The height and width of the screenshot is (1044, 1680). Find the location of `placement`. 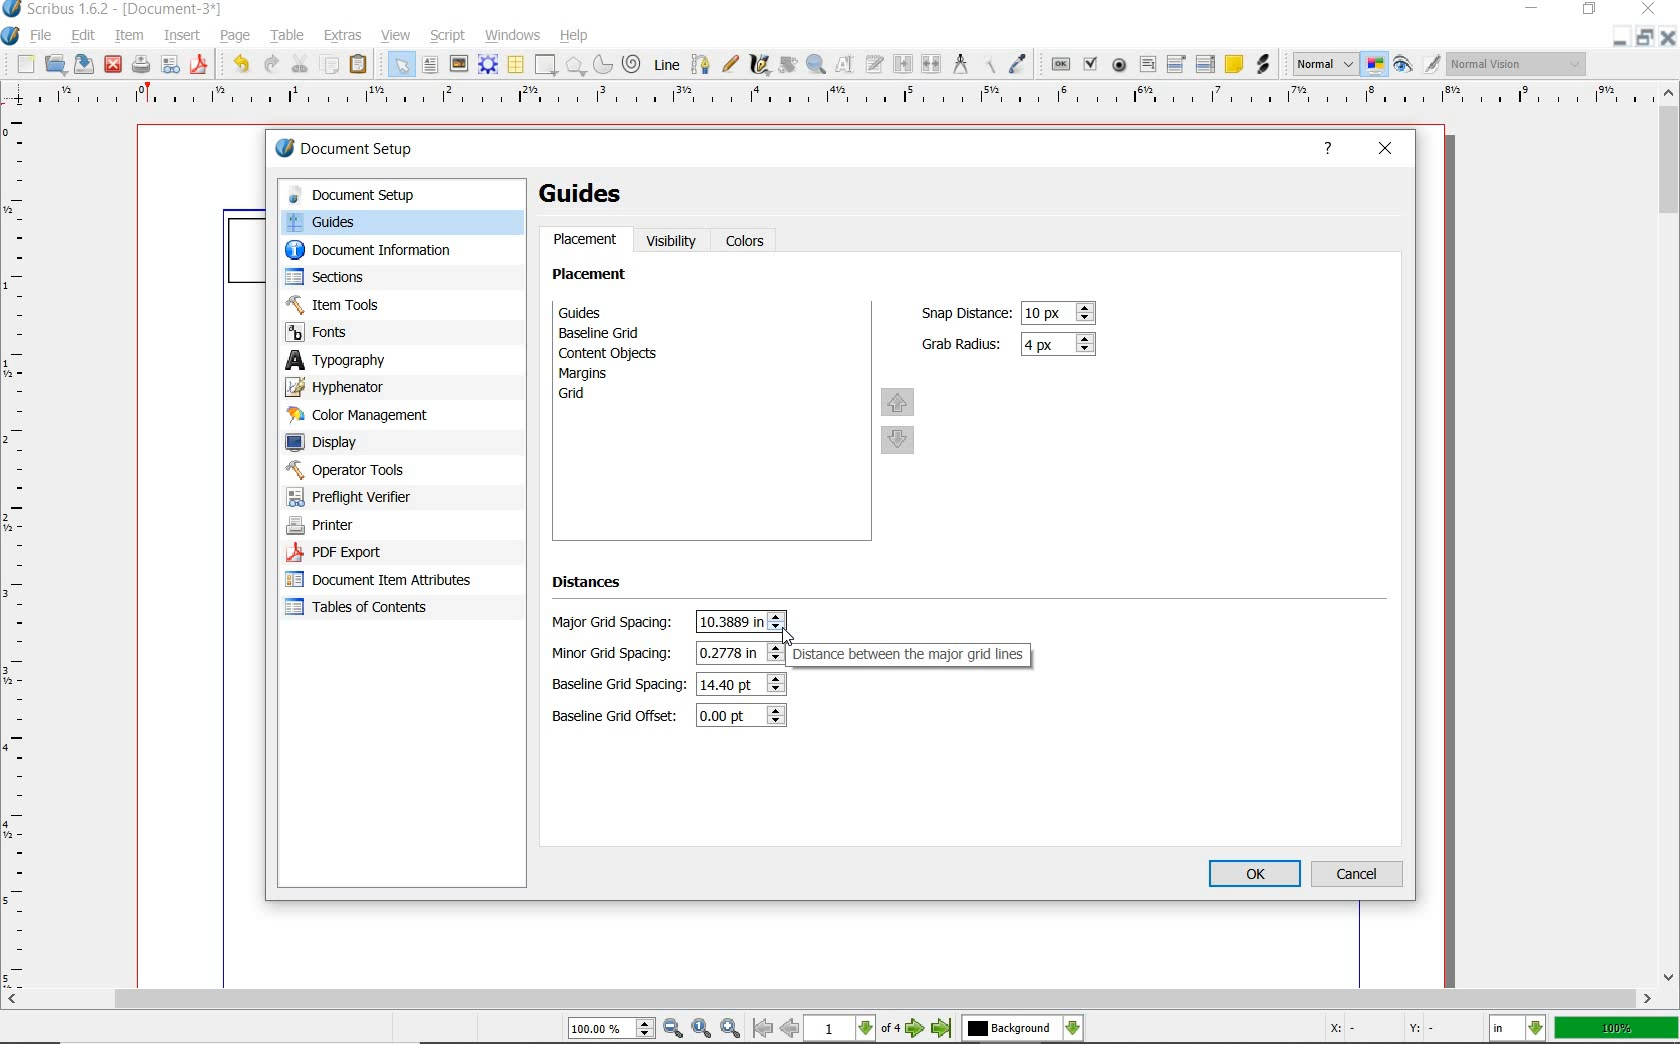

placement is located at coordinates (586, 242).